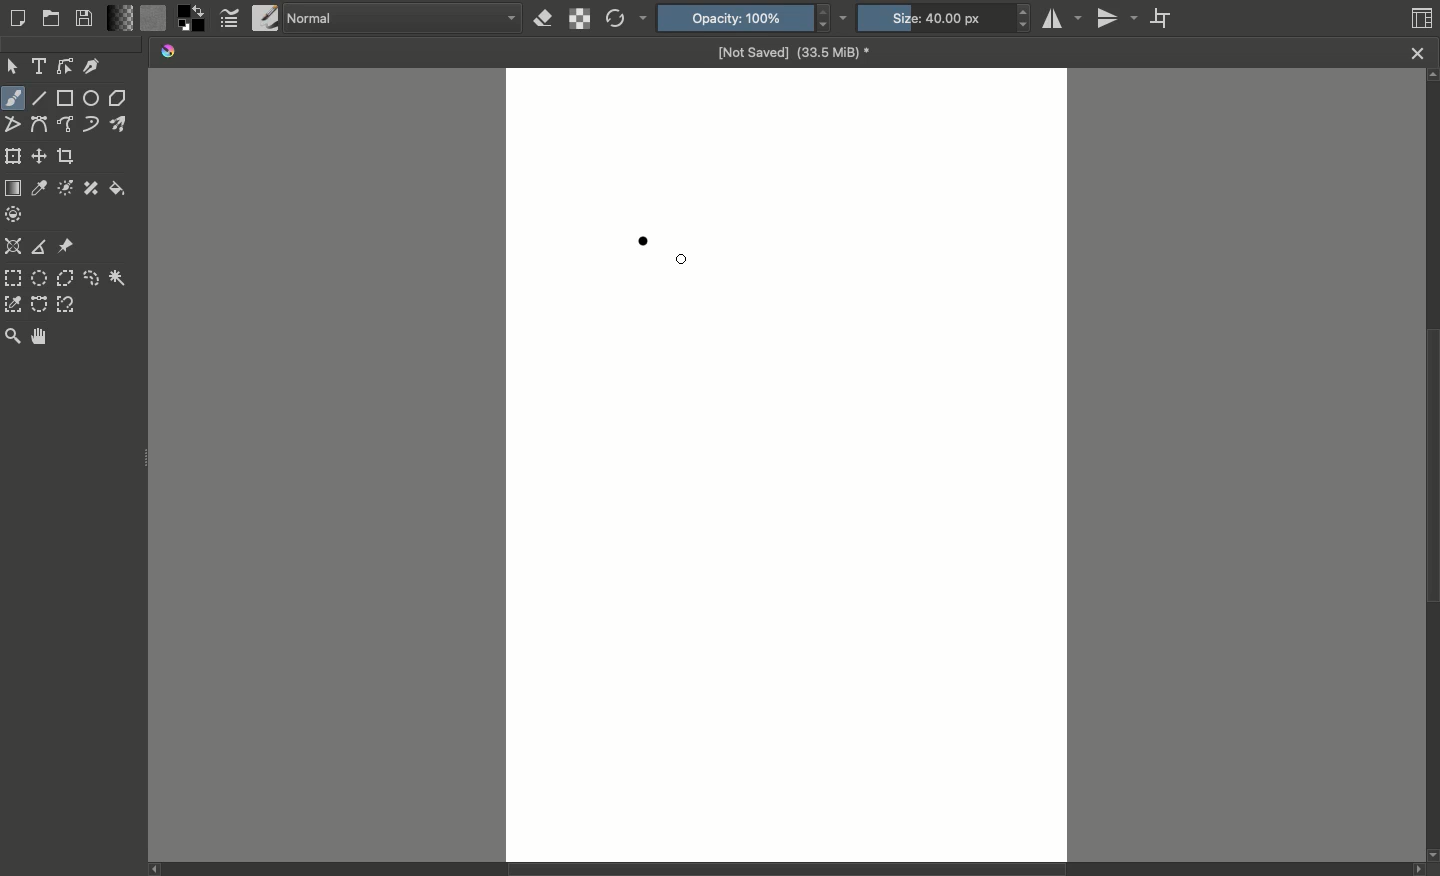 Image resolution: width=1440 pixels, height=876 pixels. What do you see at coordinates (683, 260) in the screenshot?
I see `cursor` at bounding box center [683, 260].